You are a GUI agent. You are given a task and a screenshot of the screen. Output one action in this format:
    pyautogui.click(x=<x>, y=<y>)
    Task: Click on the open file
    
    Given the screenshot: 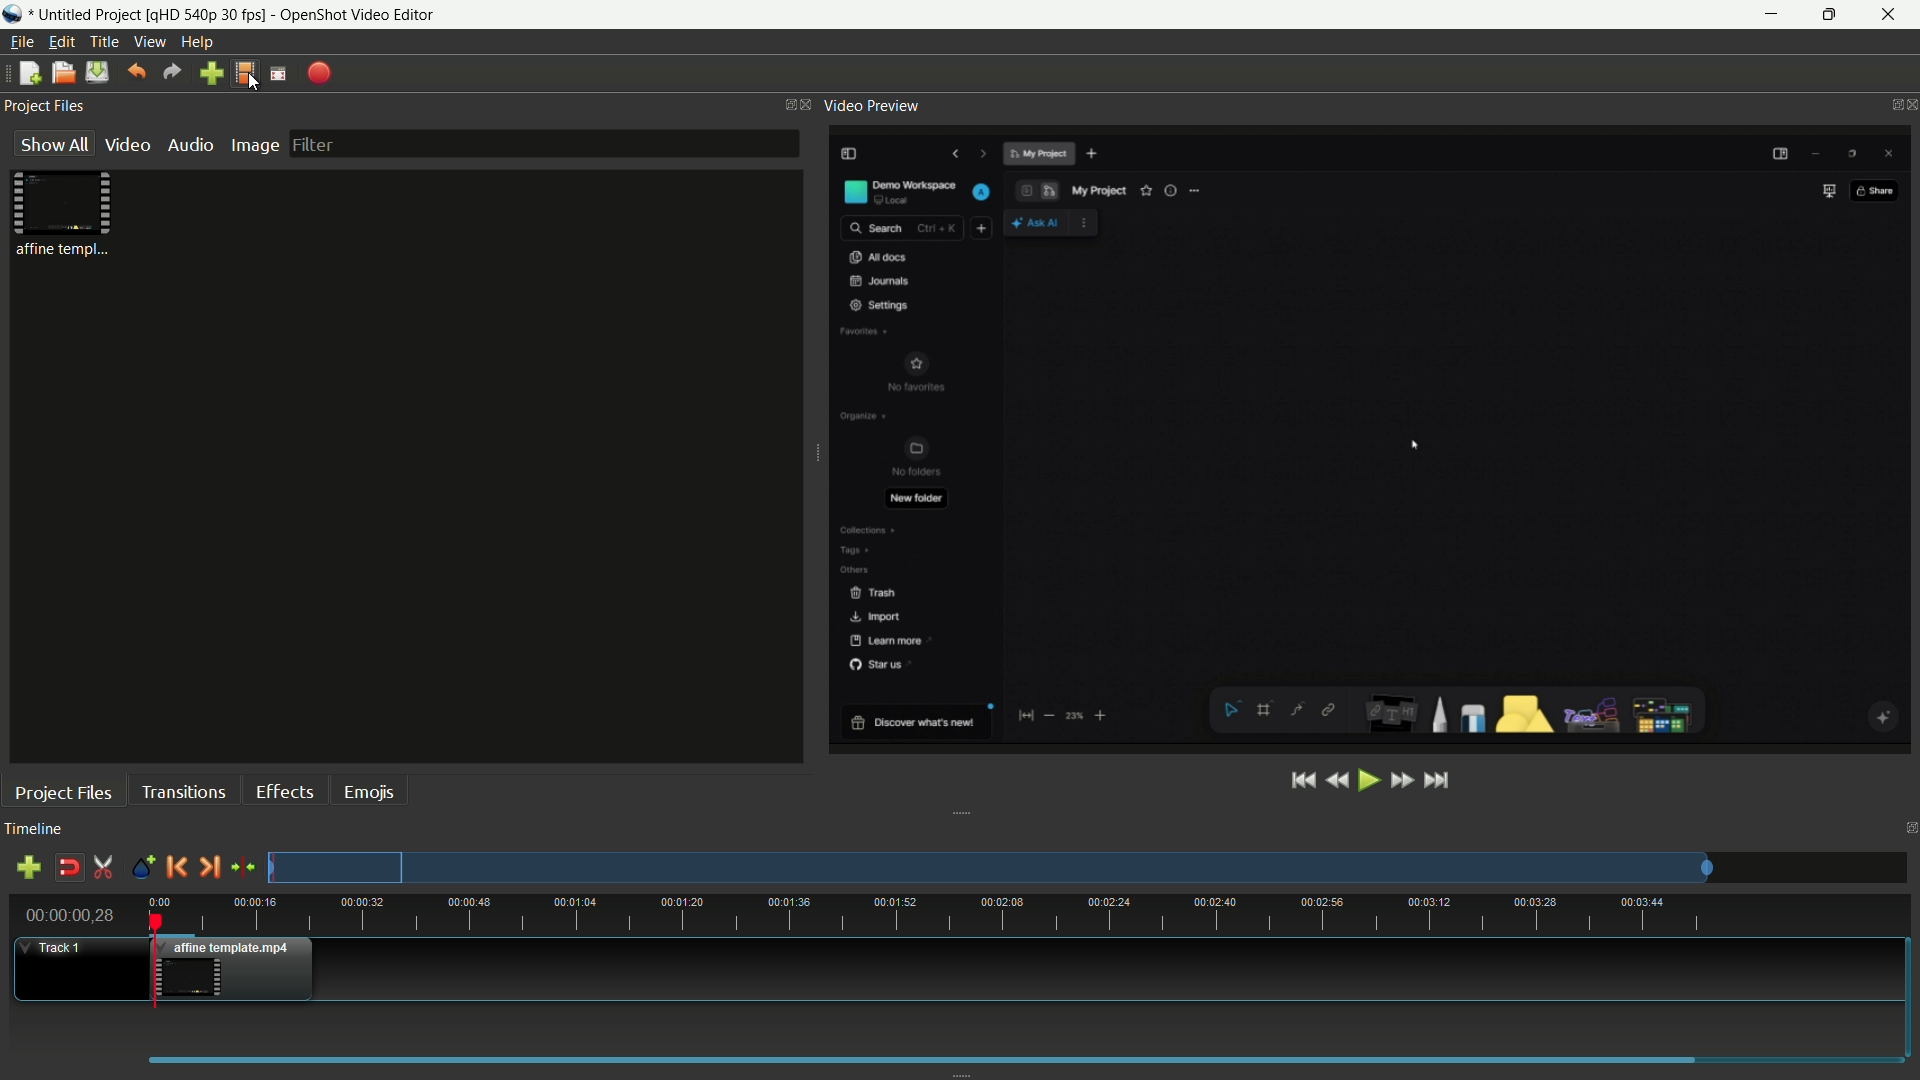 What is the action you would take?
    pyautogui.click(x=60, y=72)
    